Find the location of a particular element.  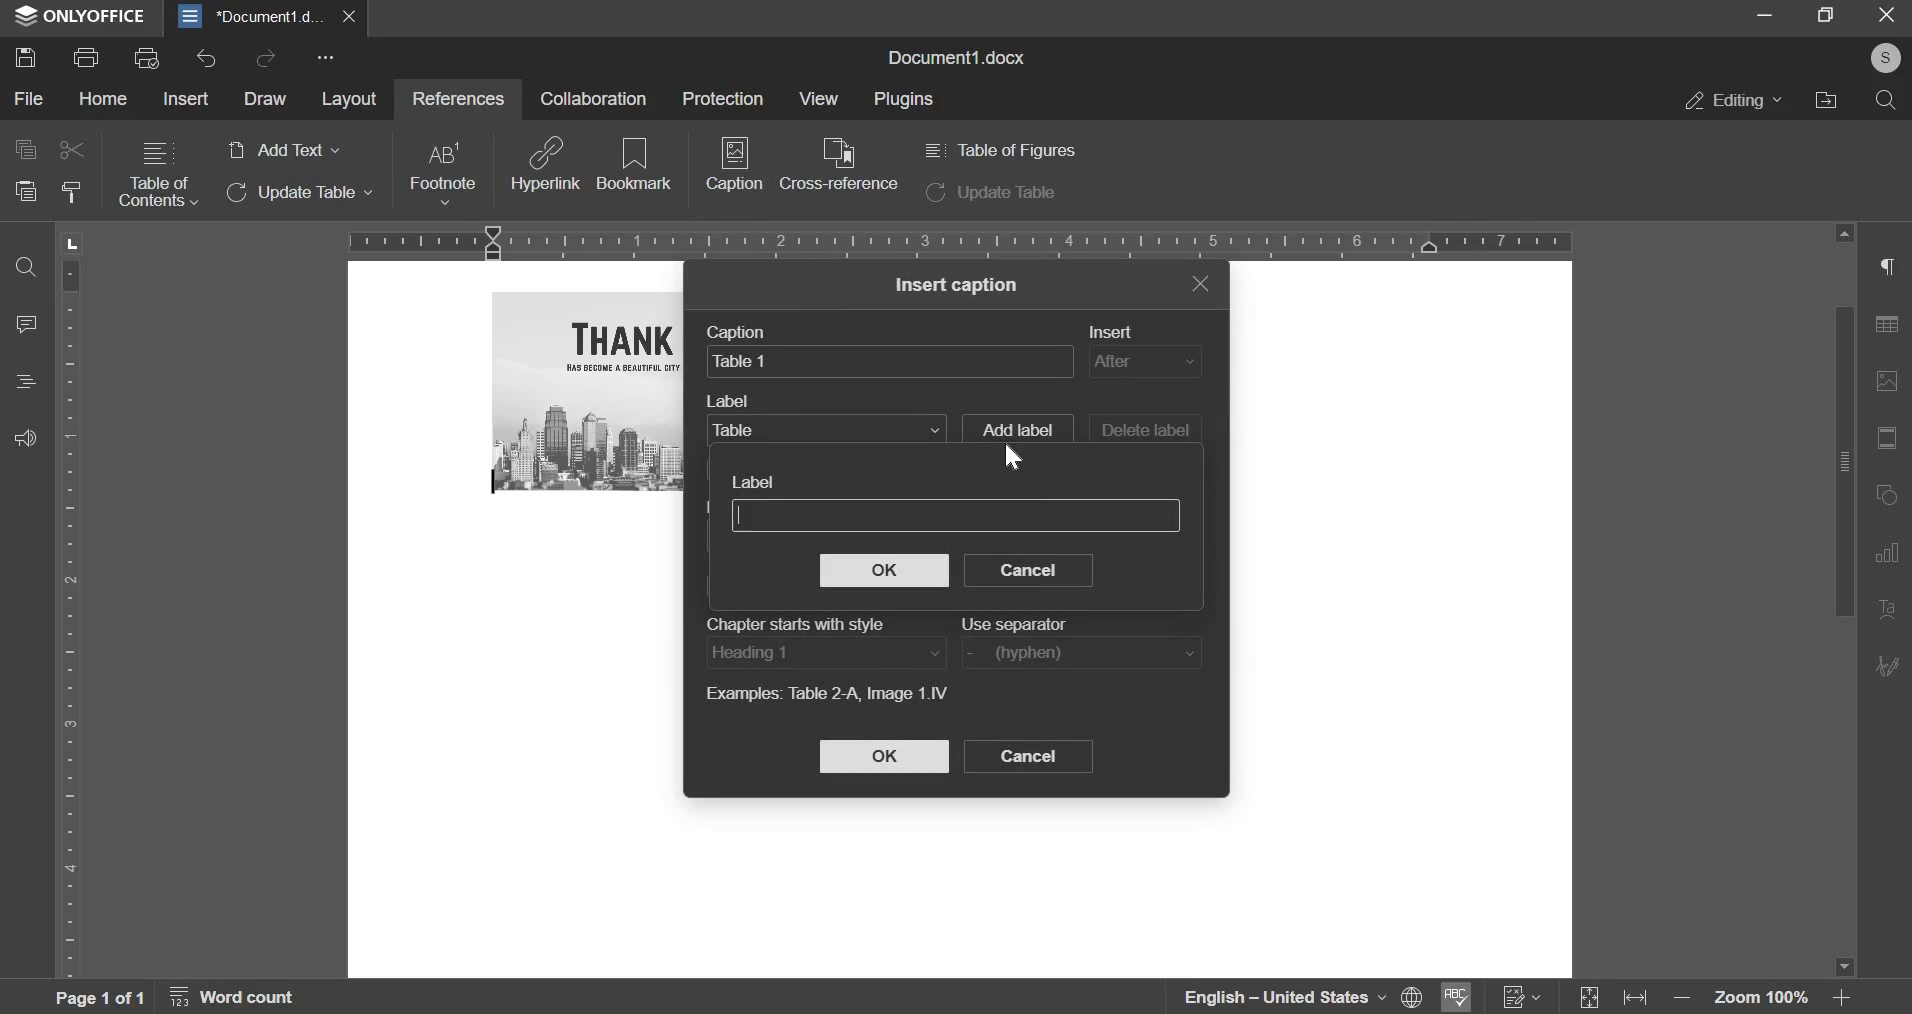

print is located at coordinates (86, 55).